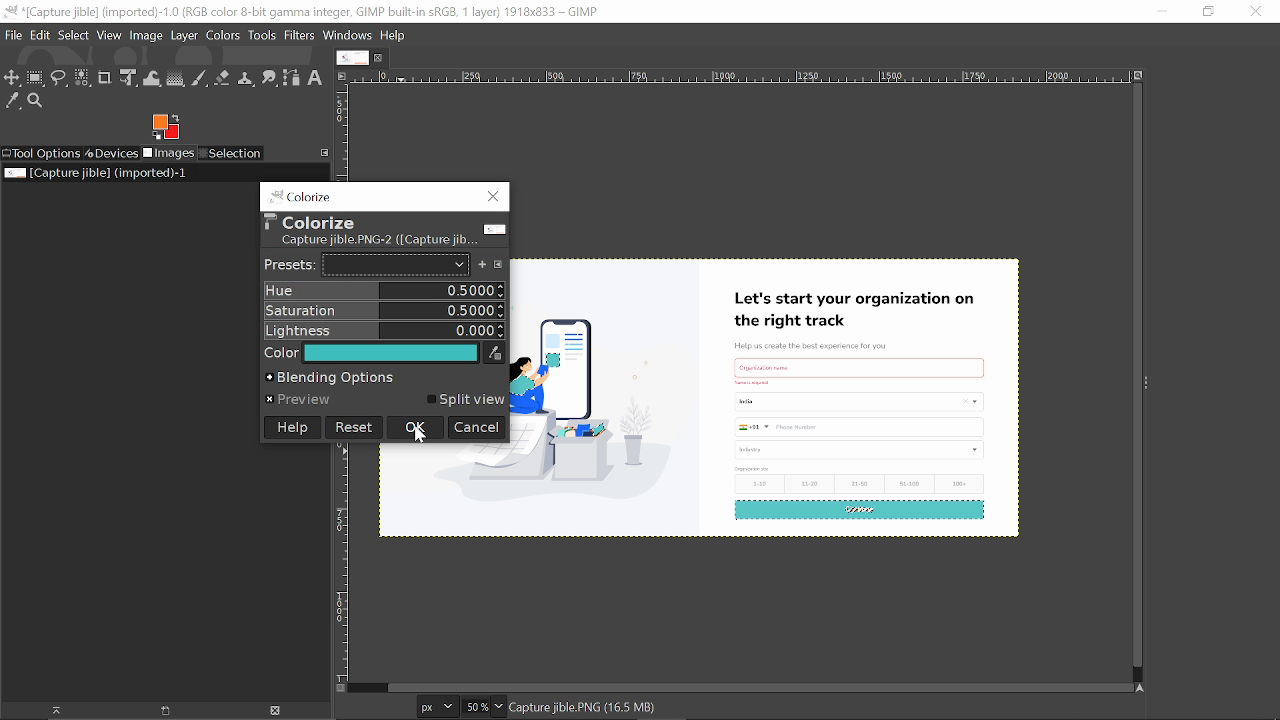 This screenshot has width=1280, height=720. What do you see at coordinates (97, 172) in the screenshot?
I see `Current image file` at bounding box center [97, 172].